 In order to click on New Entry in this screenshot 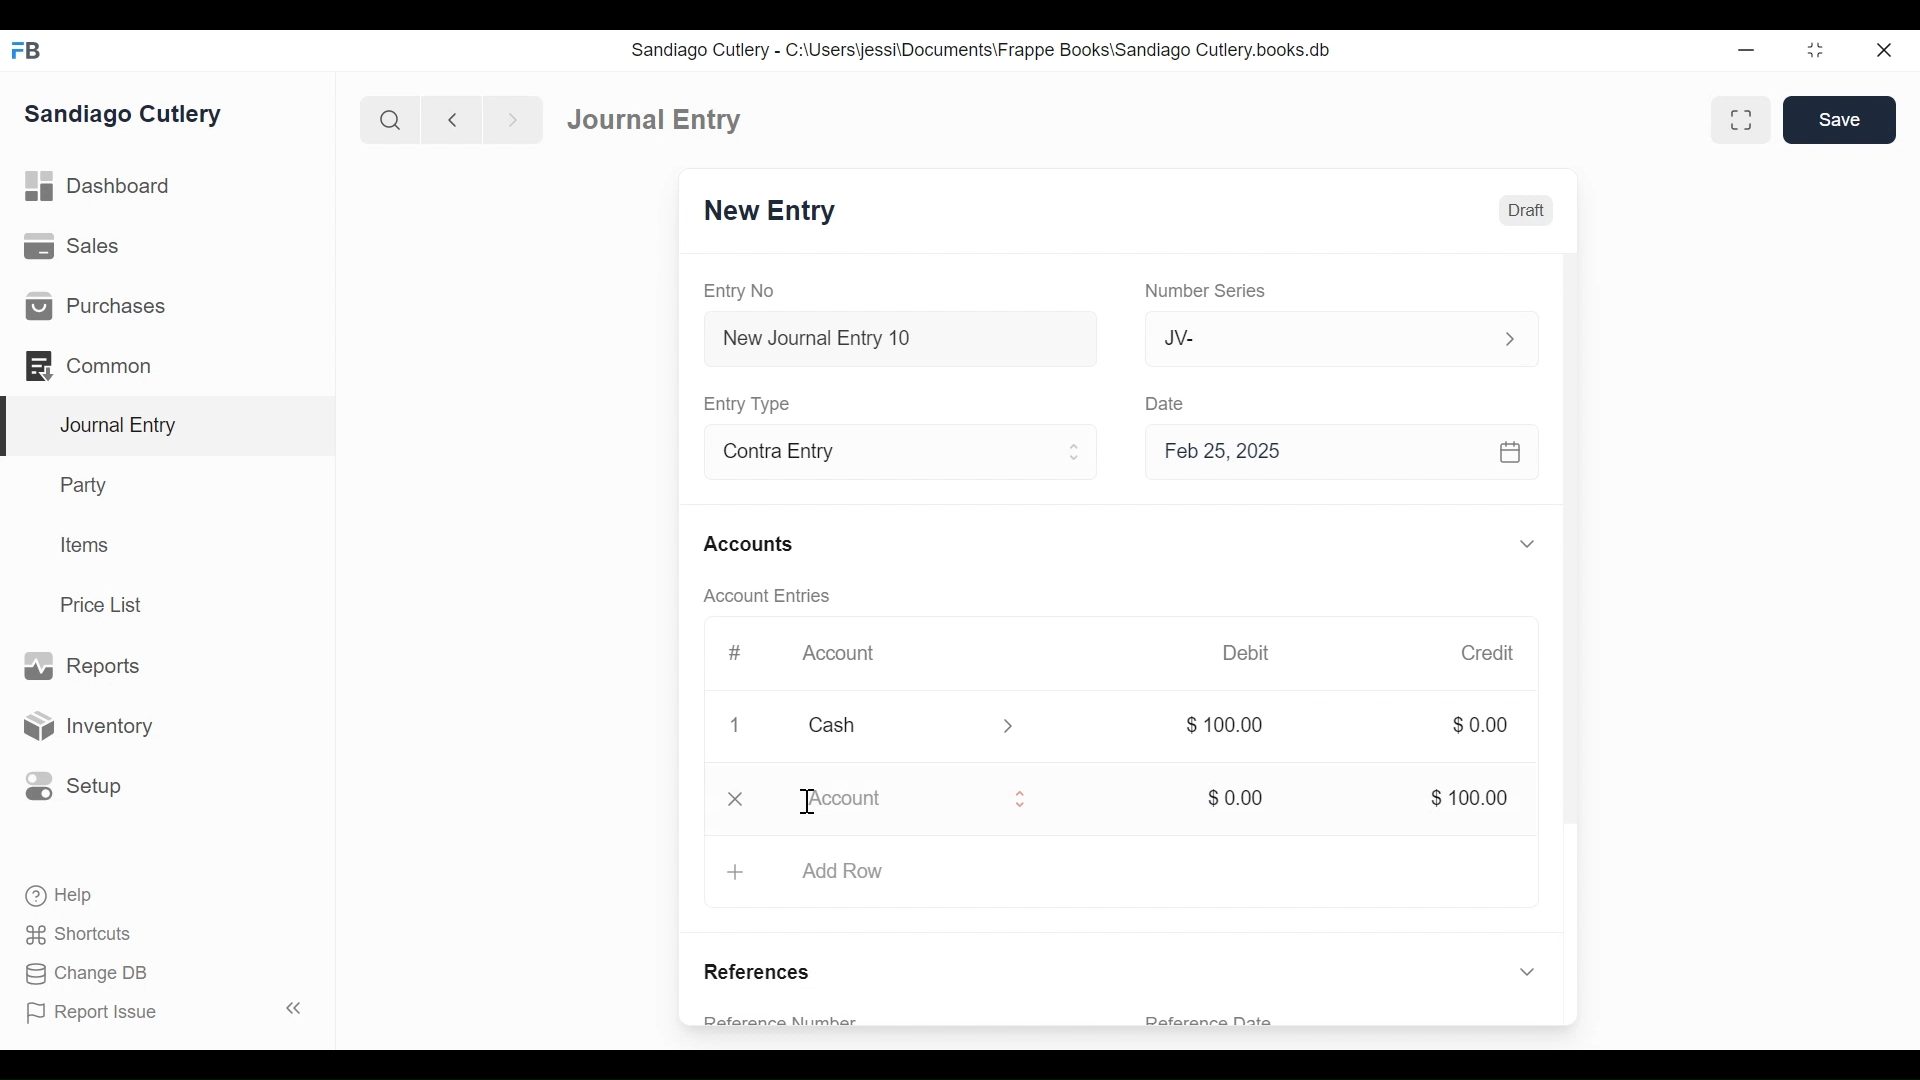, I will do `click(775, 213)`.